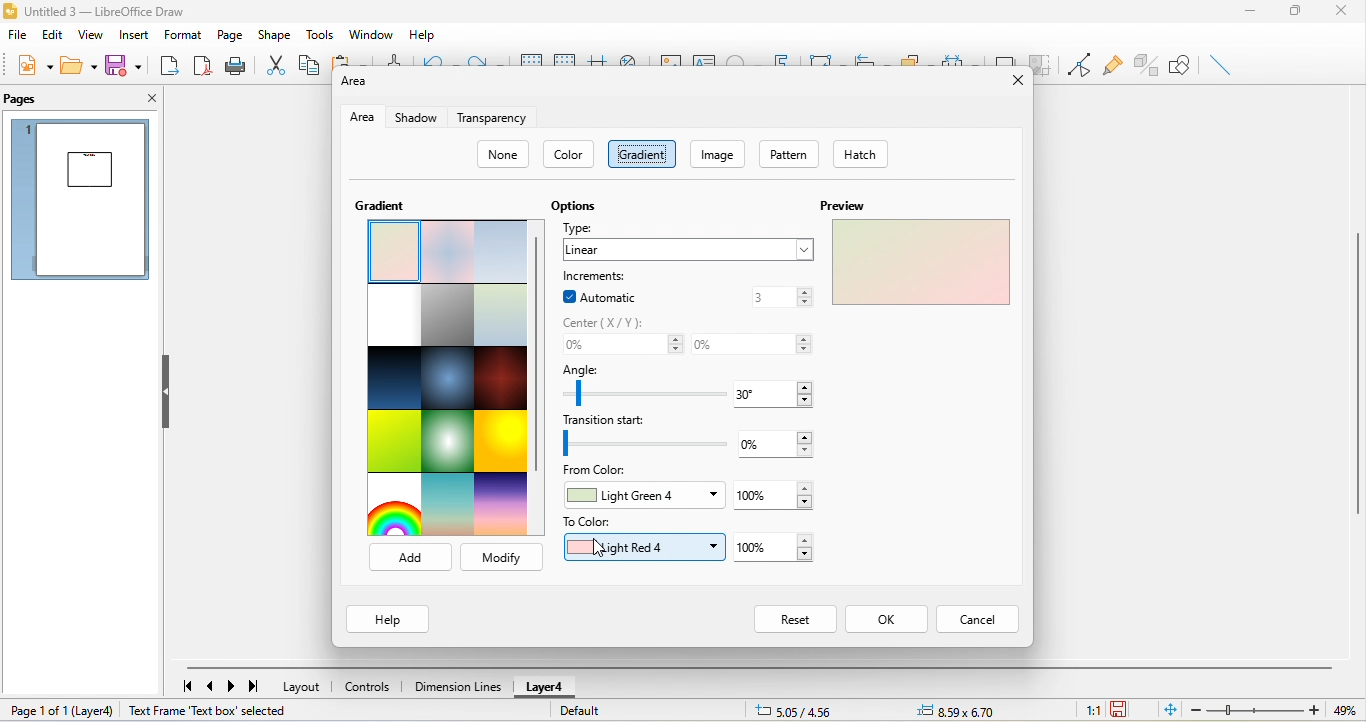 Image resolution: width=1366 pixels, height=722 pixels. I want to click on blank with grey, so click(394, 317).